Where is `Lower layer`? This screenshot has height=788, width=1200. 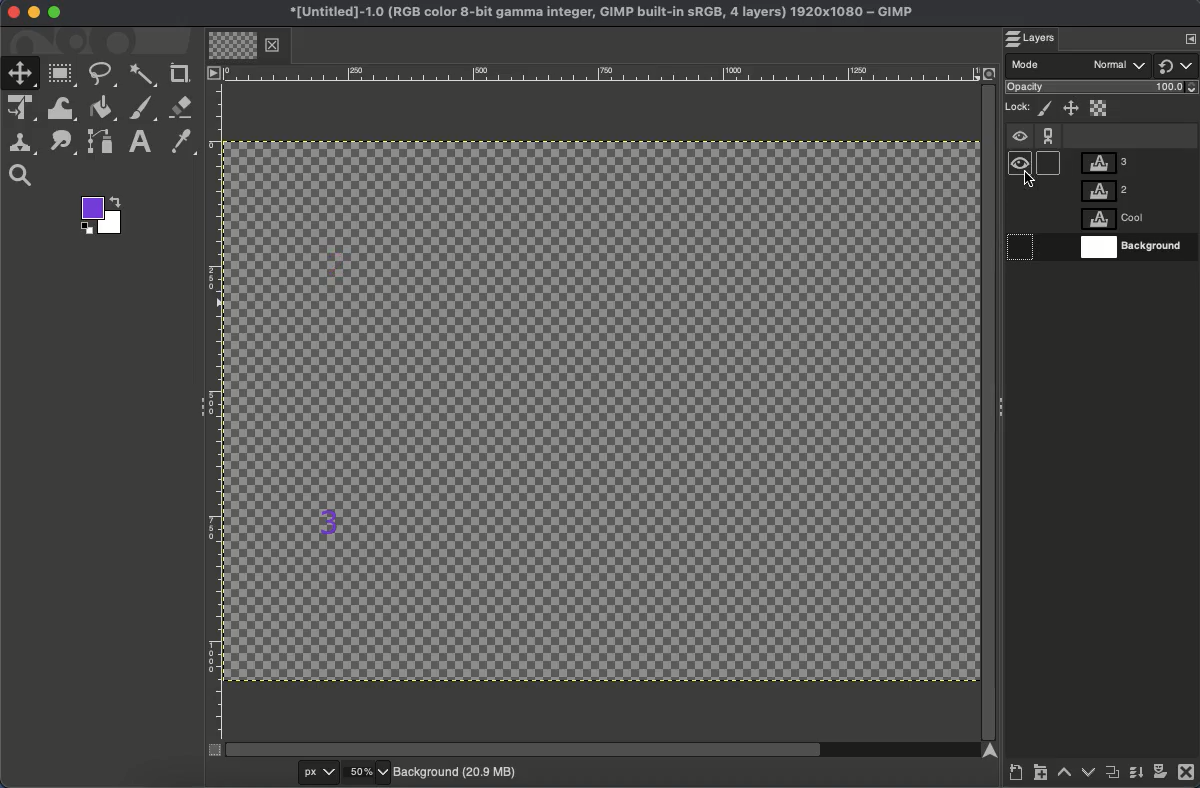
Lower layer is located at coordinates (1087, 775).